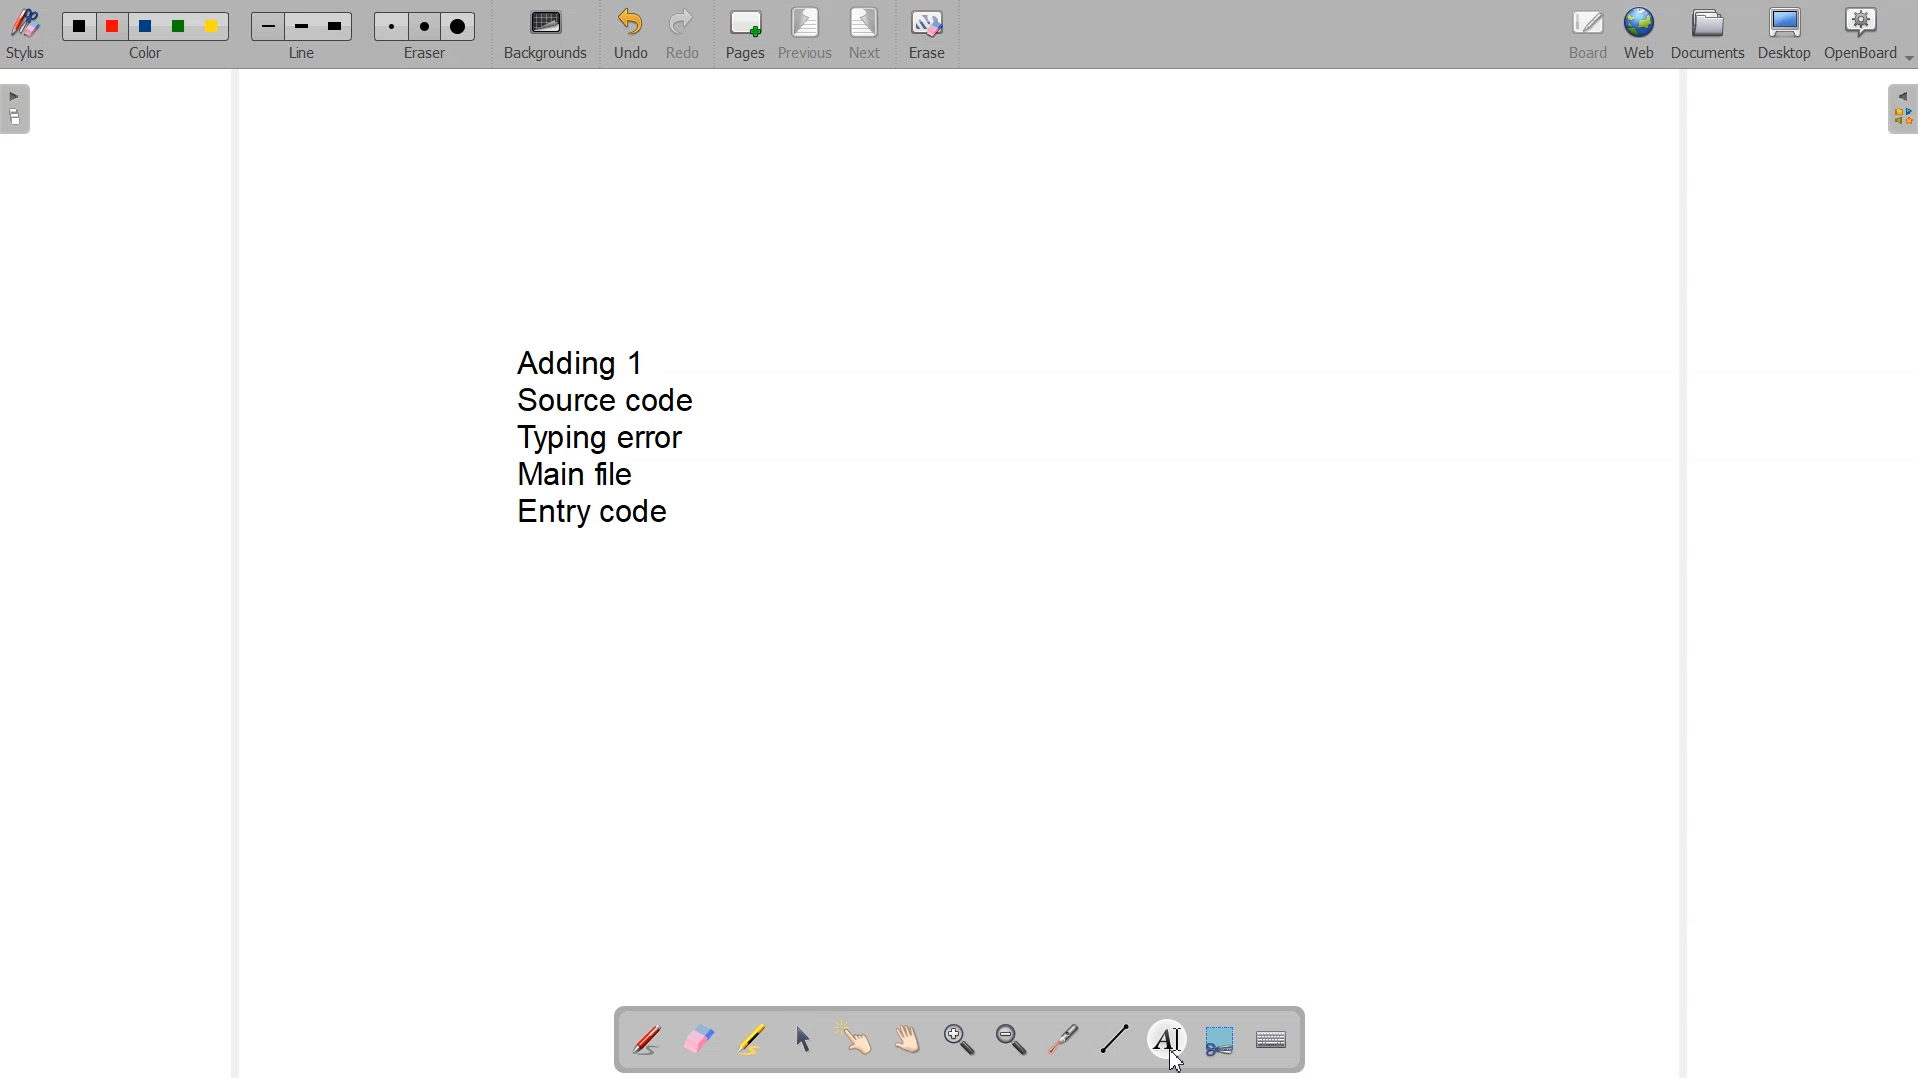 The width and height of the screenshot is (1918, 1078). What do you see at coordinates (269, 27) in the screenshot?
I see `Small line` at bounding box center [269, 27].